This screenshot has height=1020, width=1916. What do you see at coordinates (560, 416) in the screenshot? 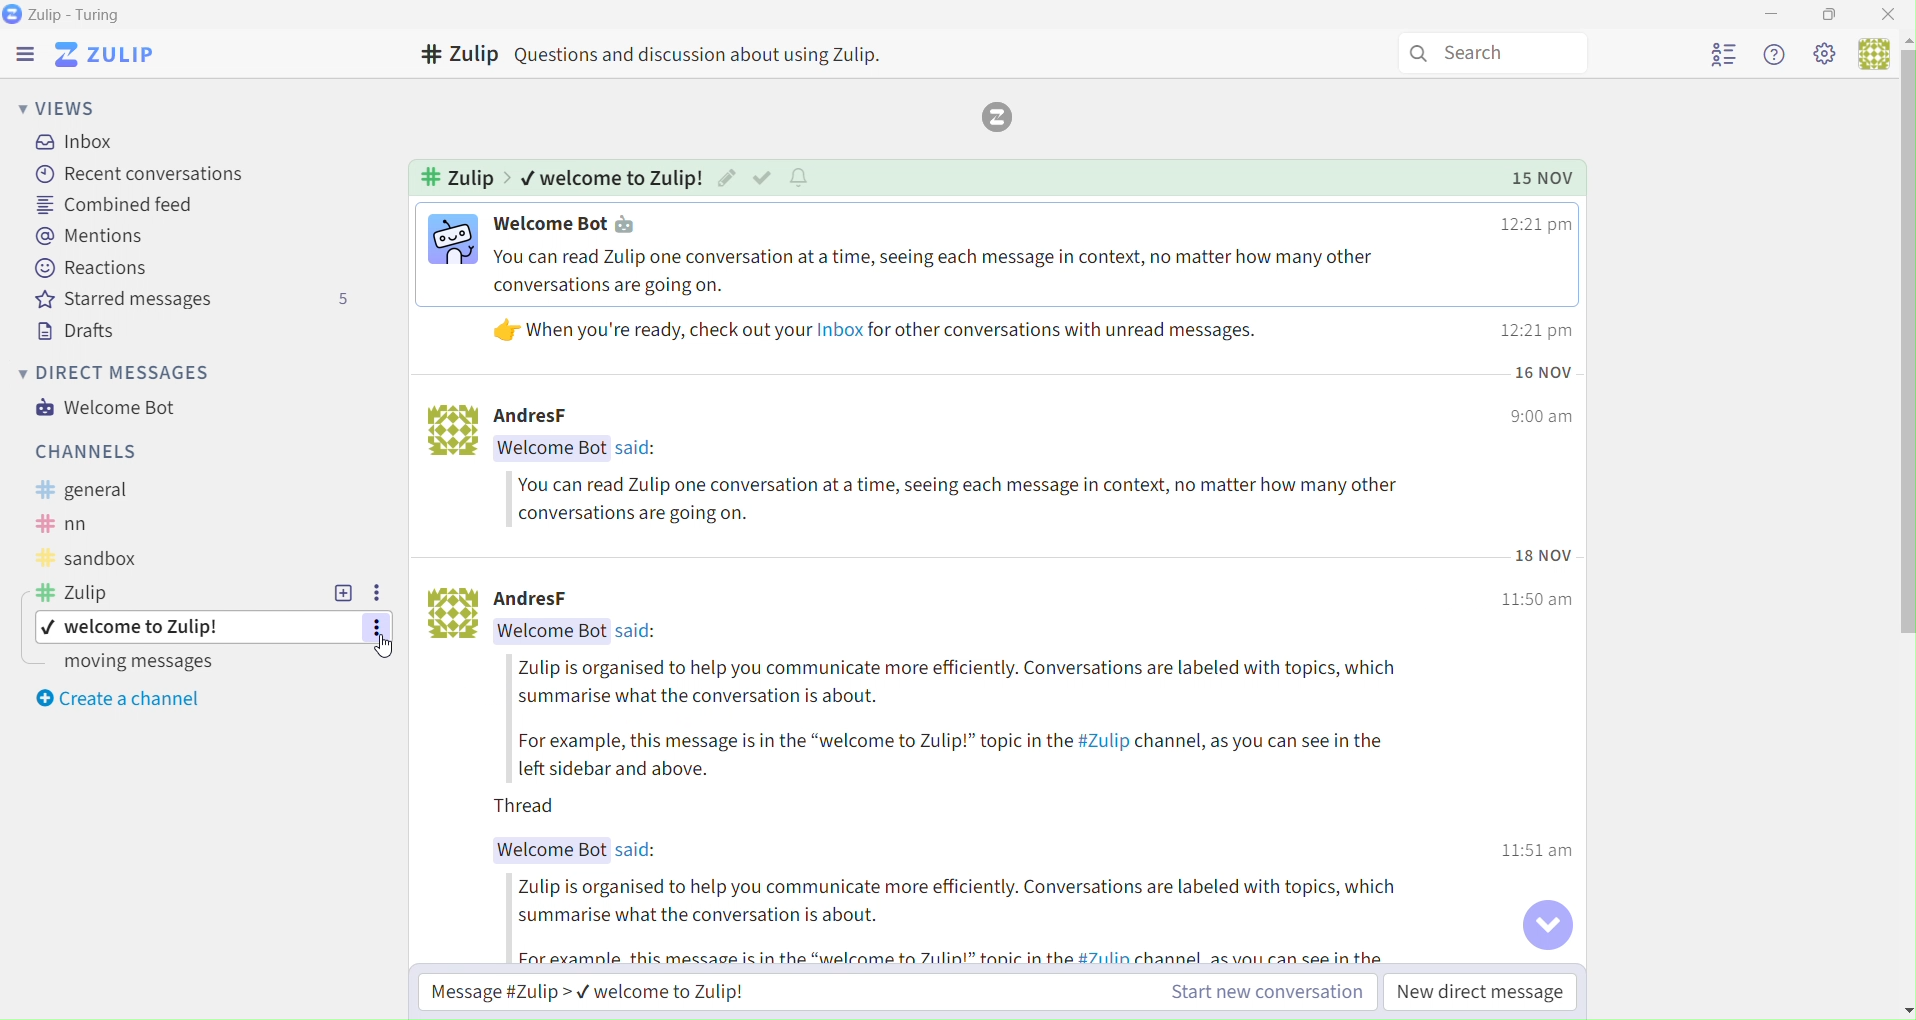
I see `Text` at bounding box center [560, 416].